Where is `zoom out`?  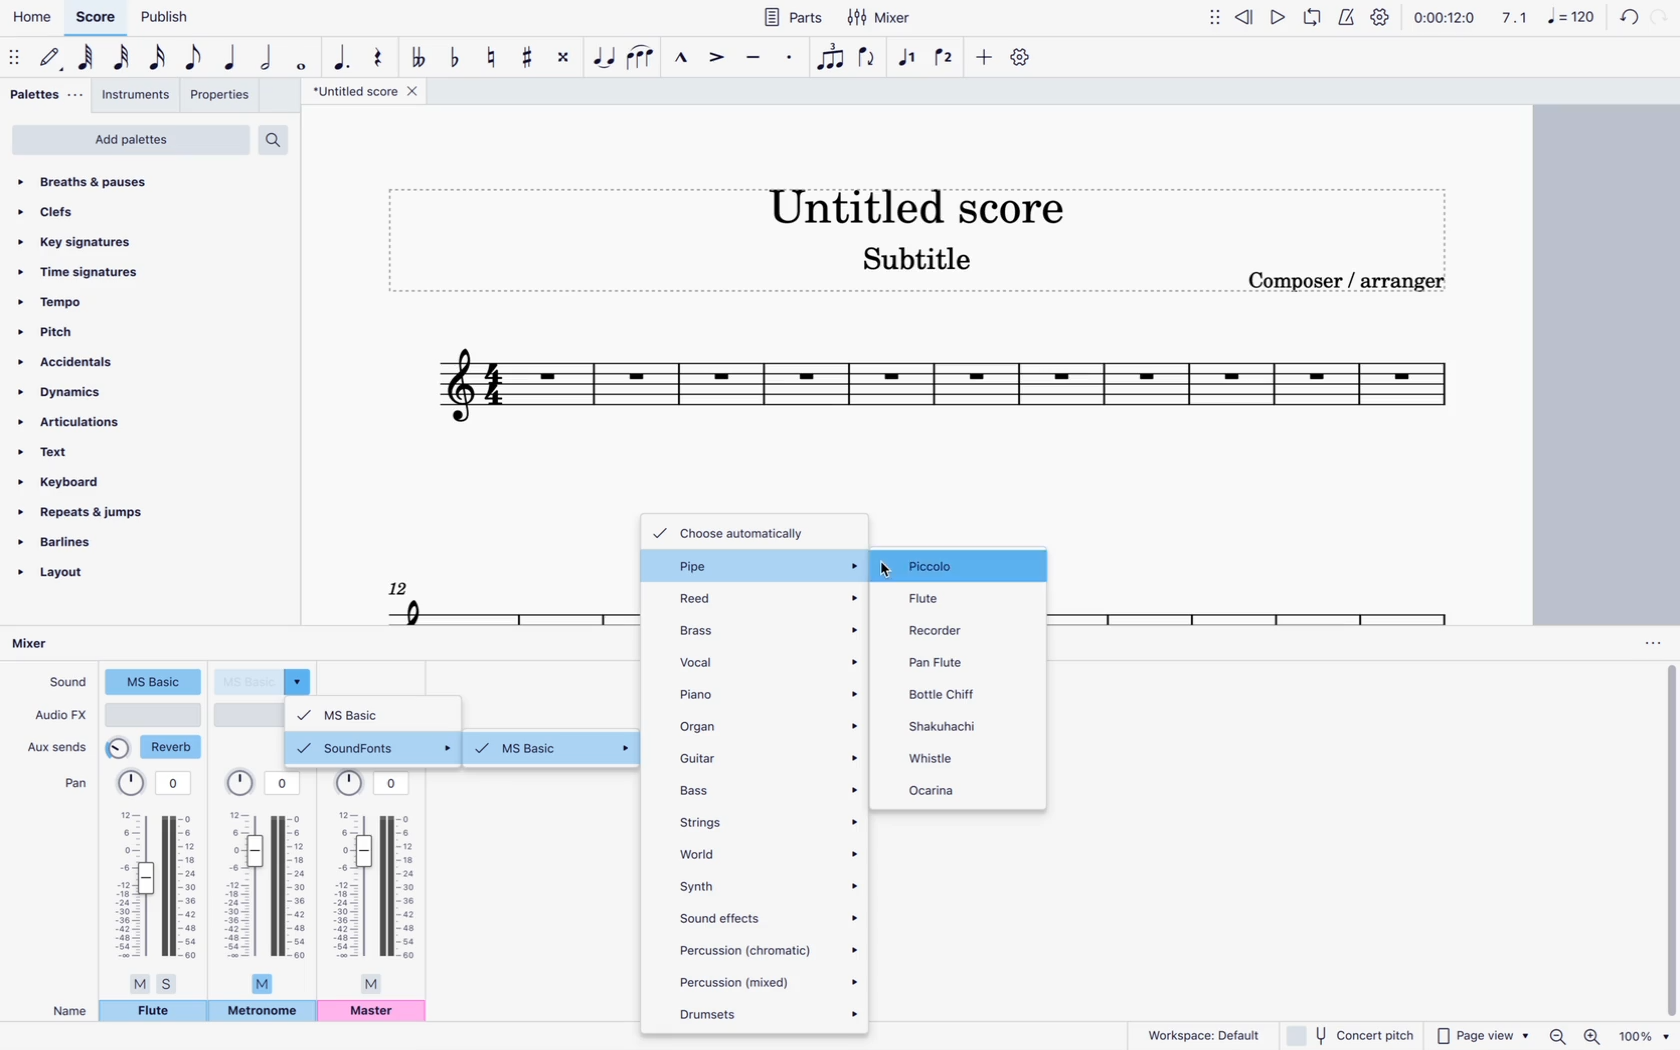
zoom out is located at coordinates (1557, 1035).